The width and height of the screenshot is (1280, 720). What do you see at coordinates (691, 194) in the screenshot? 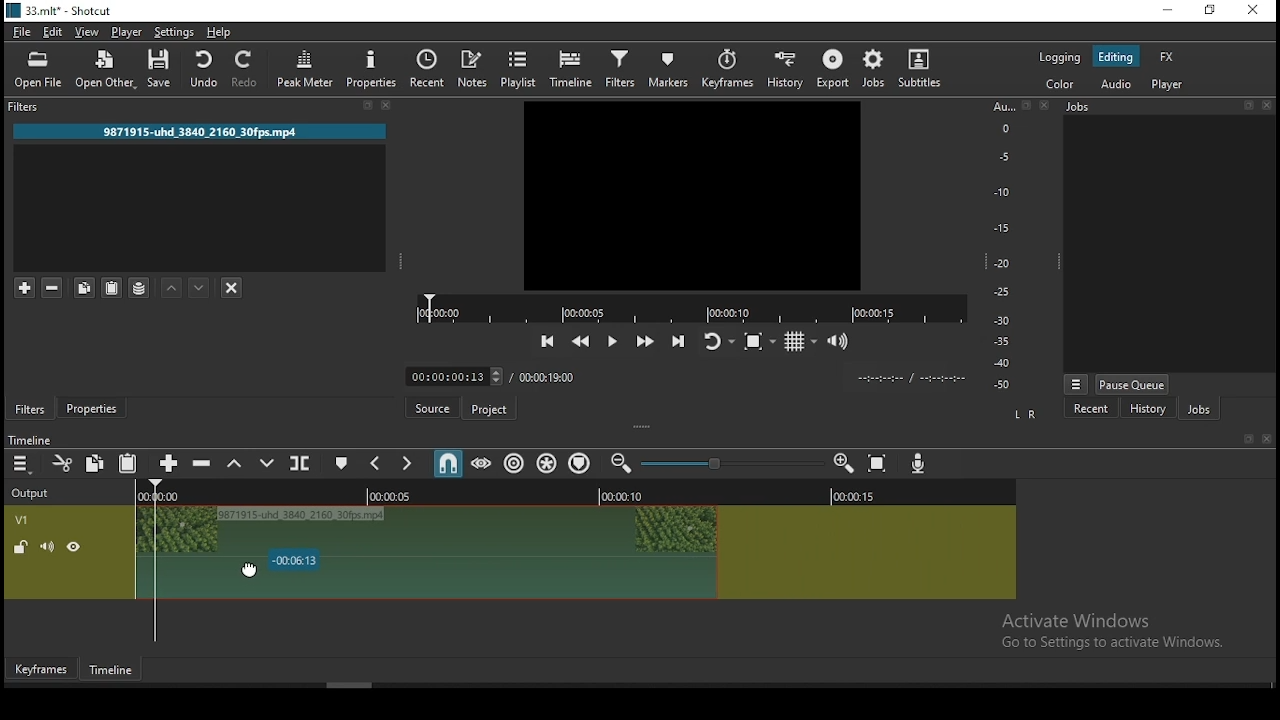
I see `preview` at bounding box center [691, 194].